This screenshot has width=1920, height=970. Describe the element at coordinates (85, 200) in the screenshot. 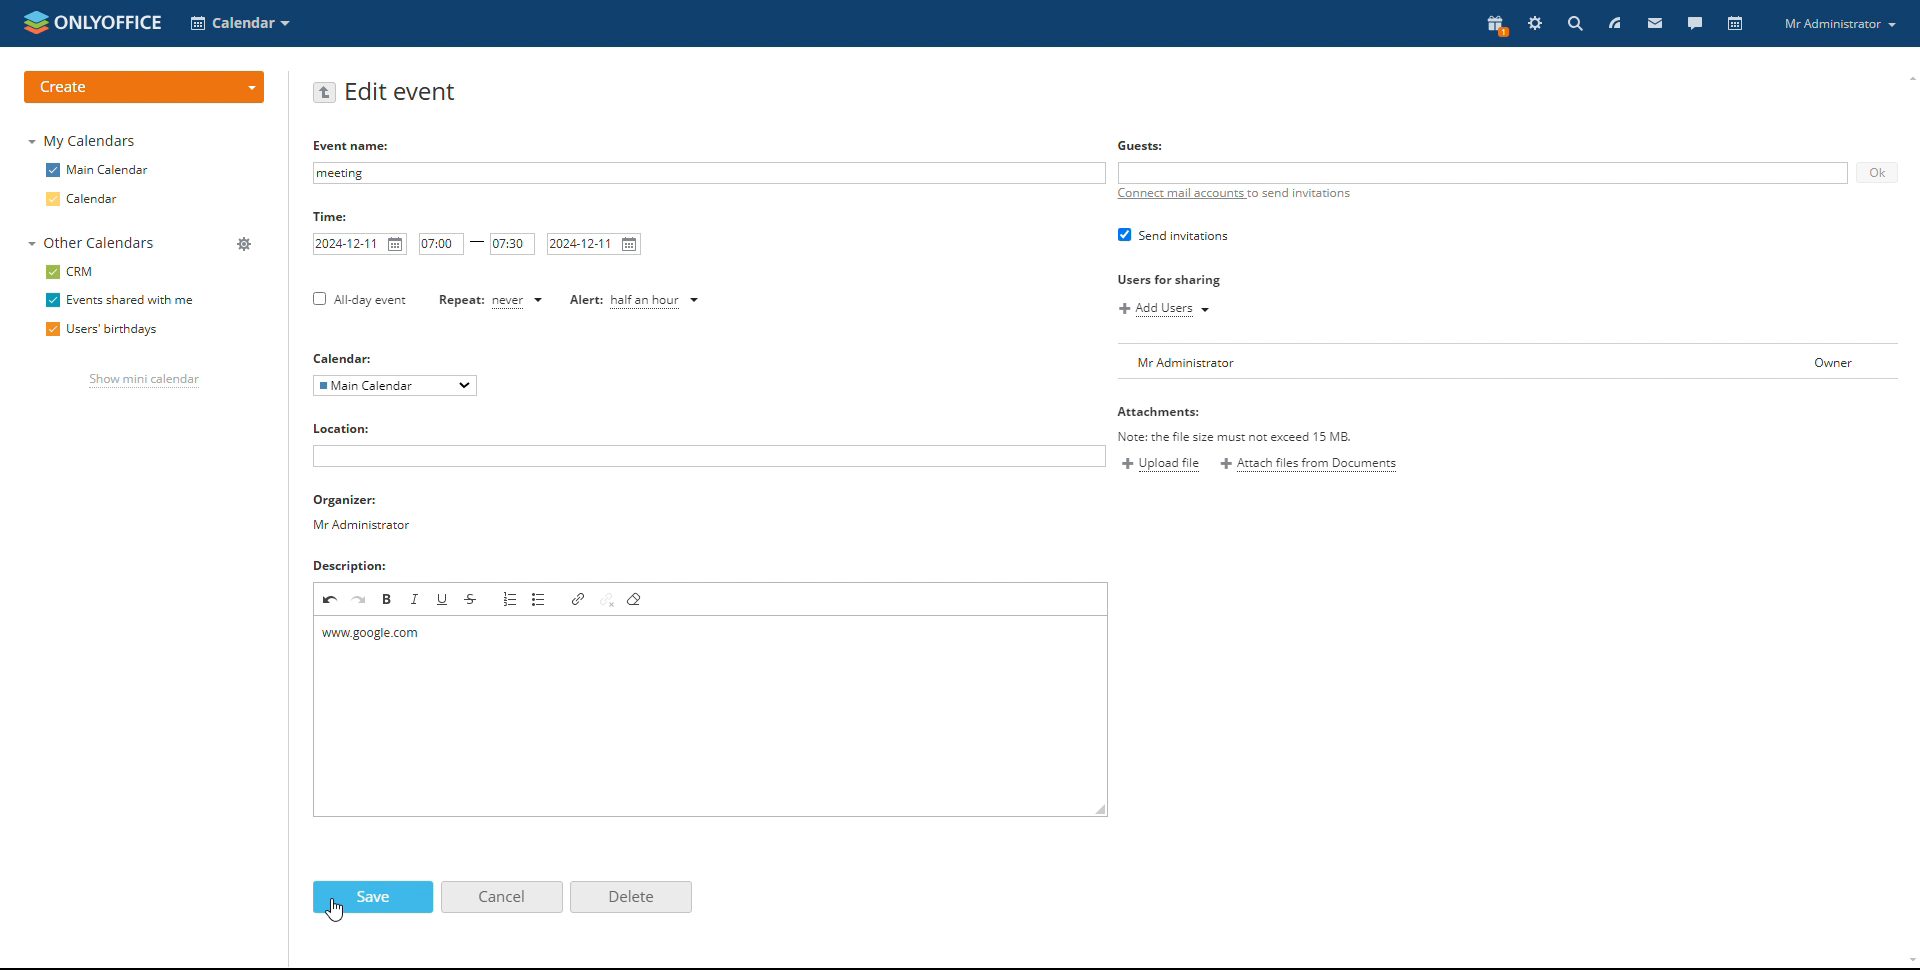

I see `calendar` at that location.